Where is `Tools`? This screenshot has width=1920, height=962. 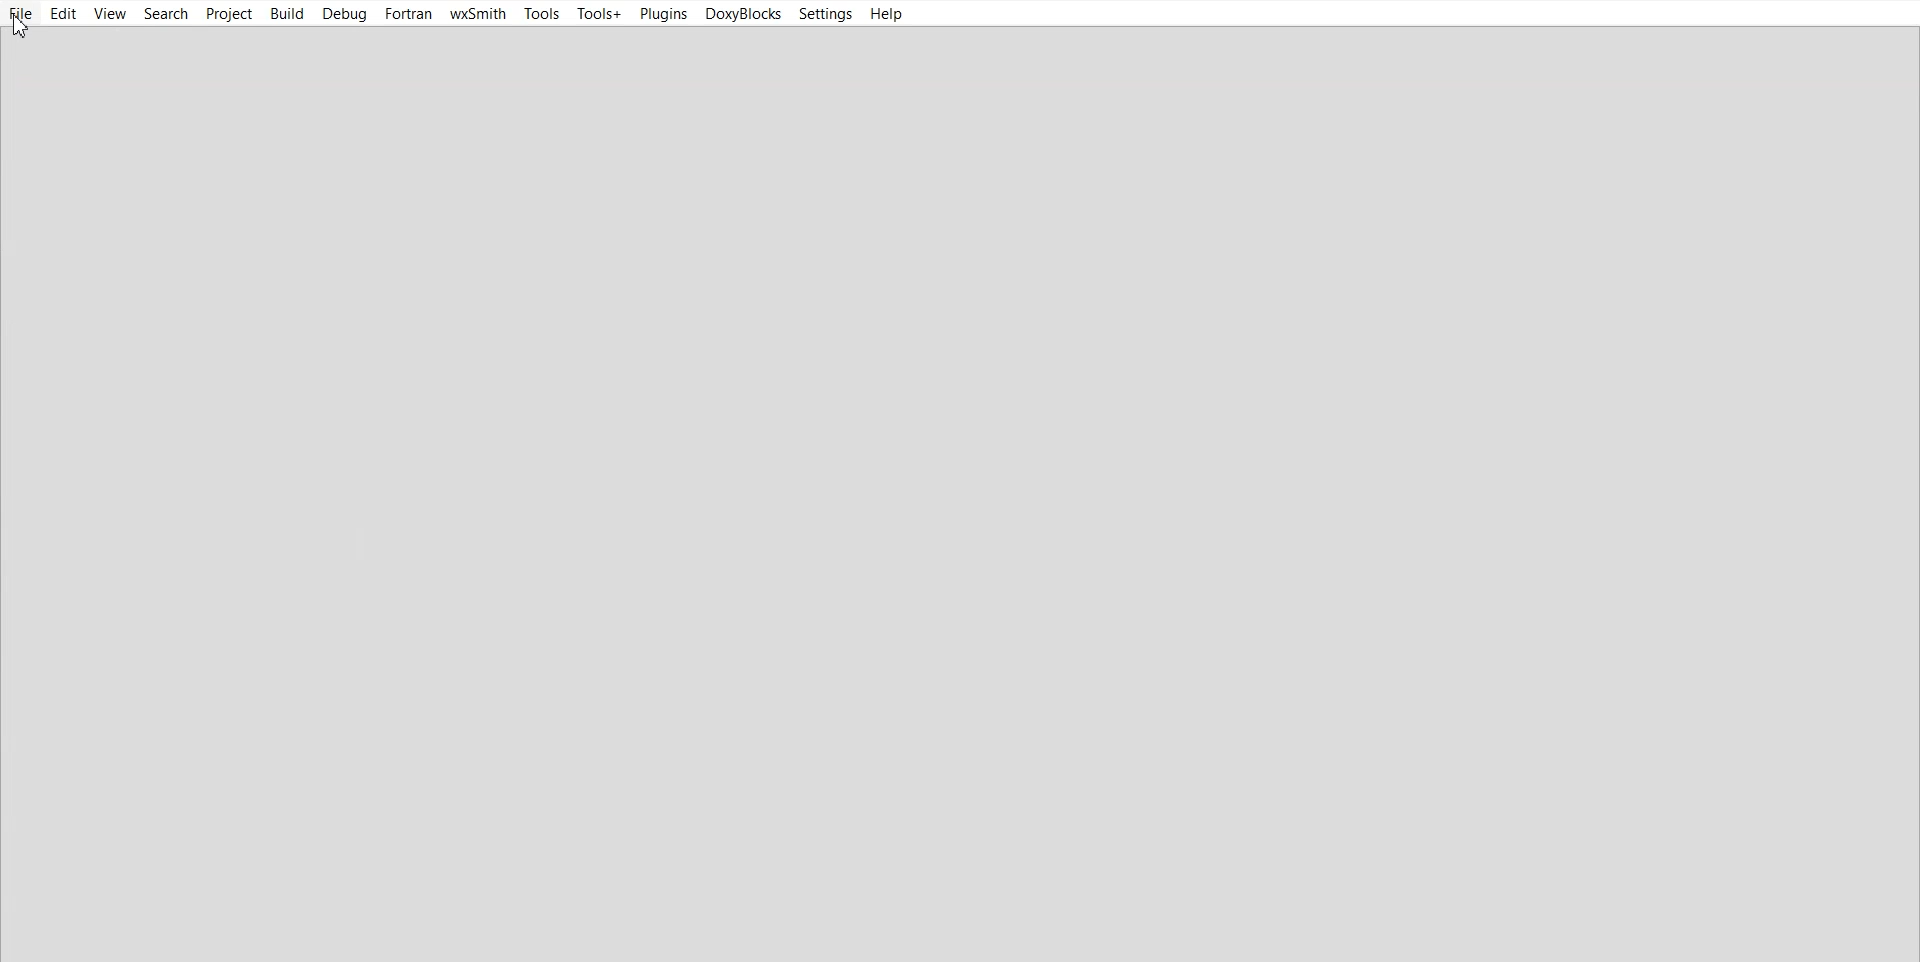 Tools is located at coordinates (541, 15).